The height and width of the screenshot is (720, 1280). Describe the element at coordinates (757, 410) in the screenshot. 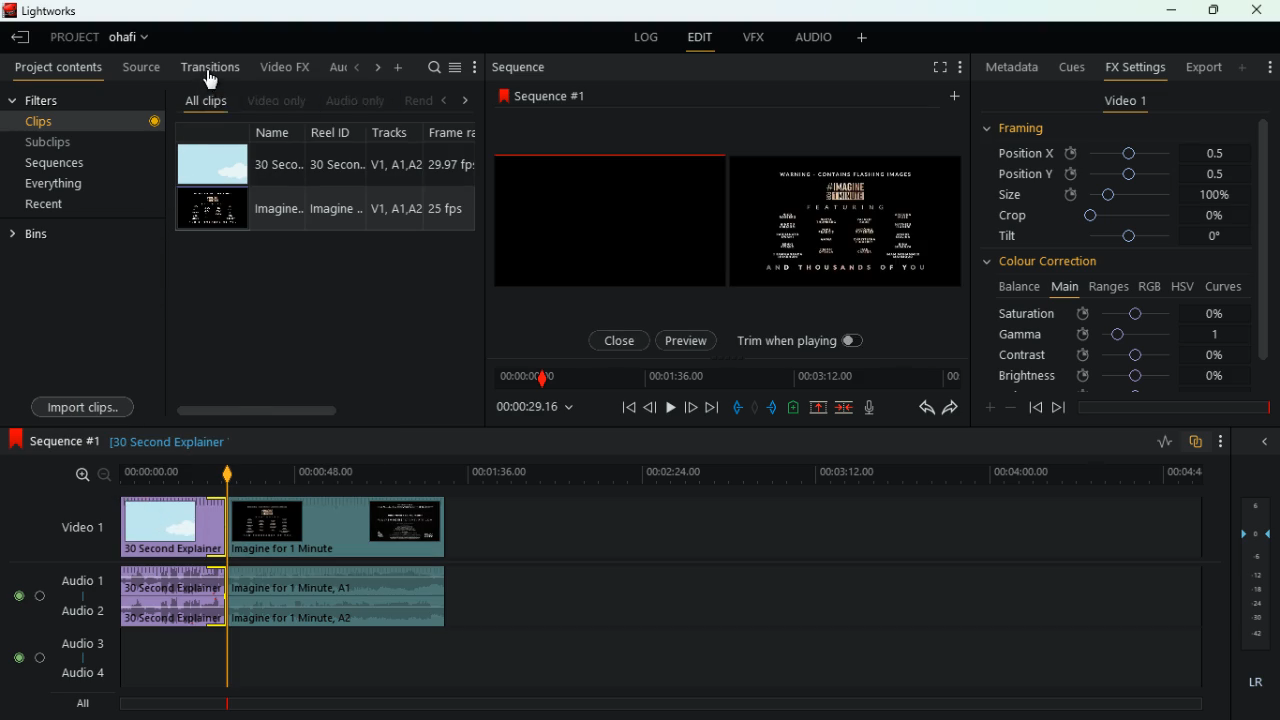

I see `hold` at that location.